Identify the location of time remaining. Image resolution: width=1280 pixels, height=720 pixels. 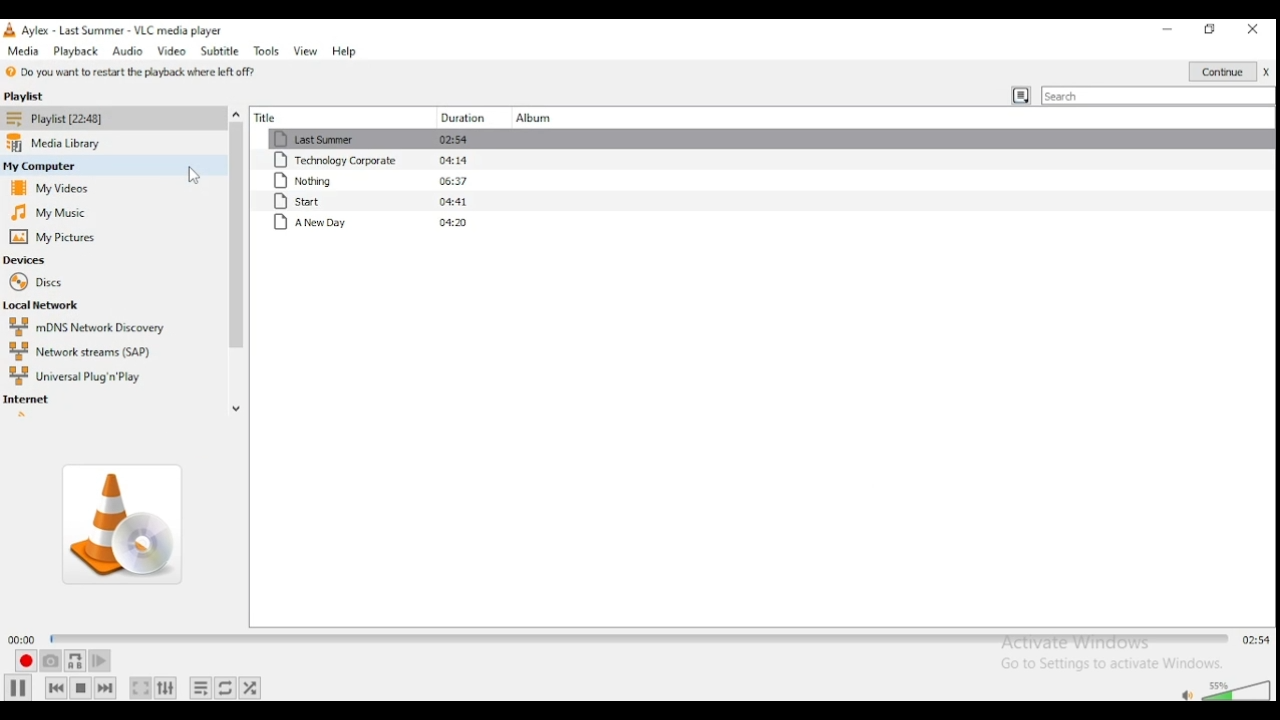
(1255, 639).